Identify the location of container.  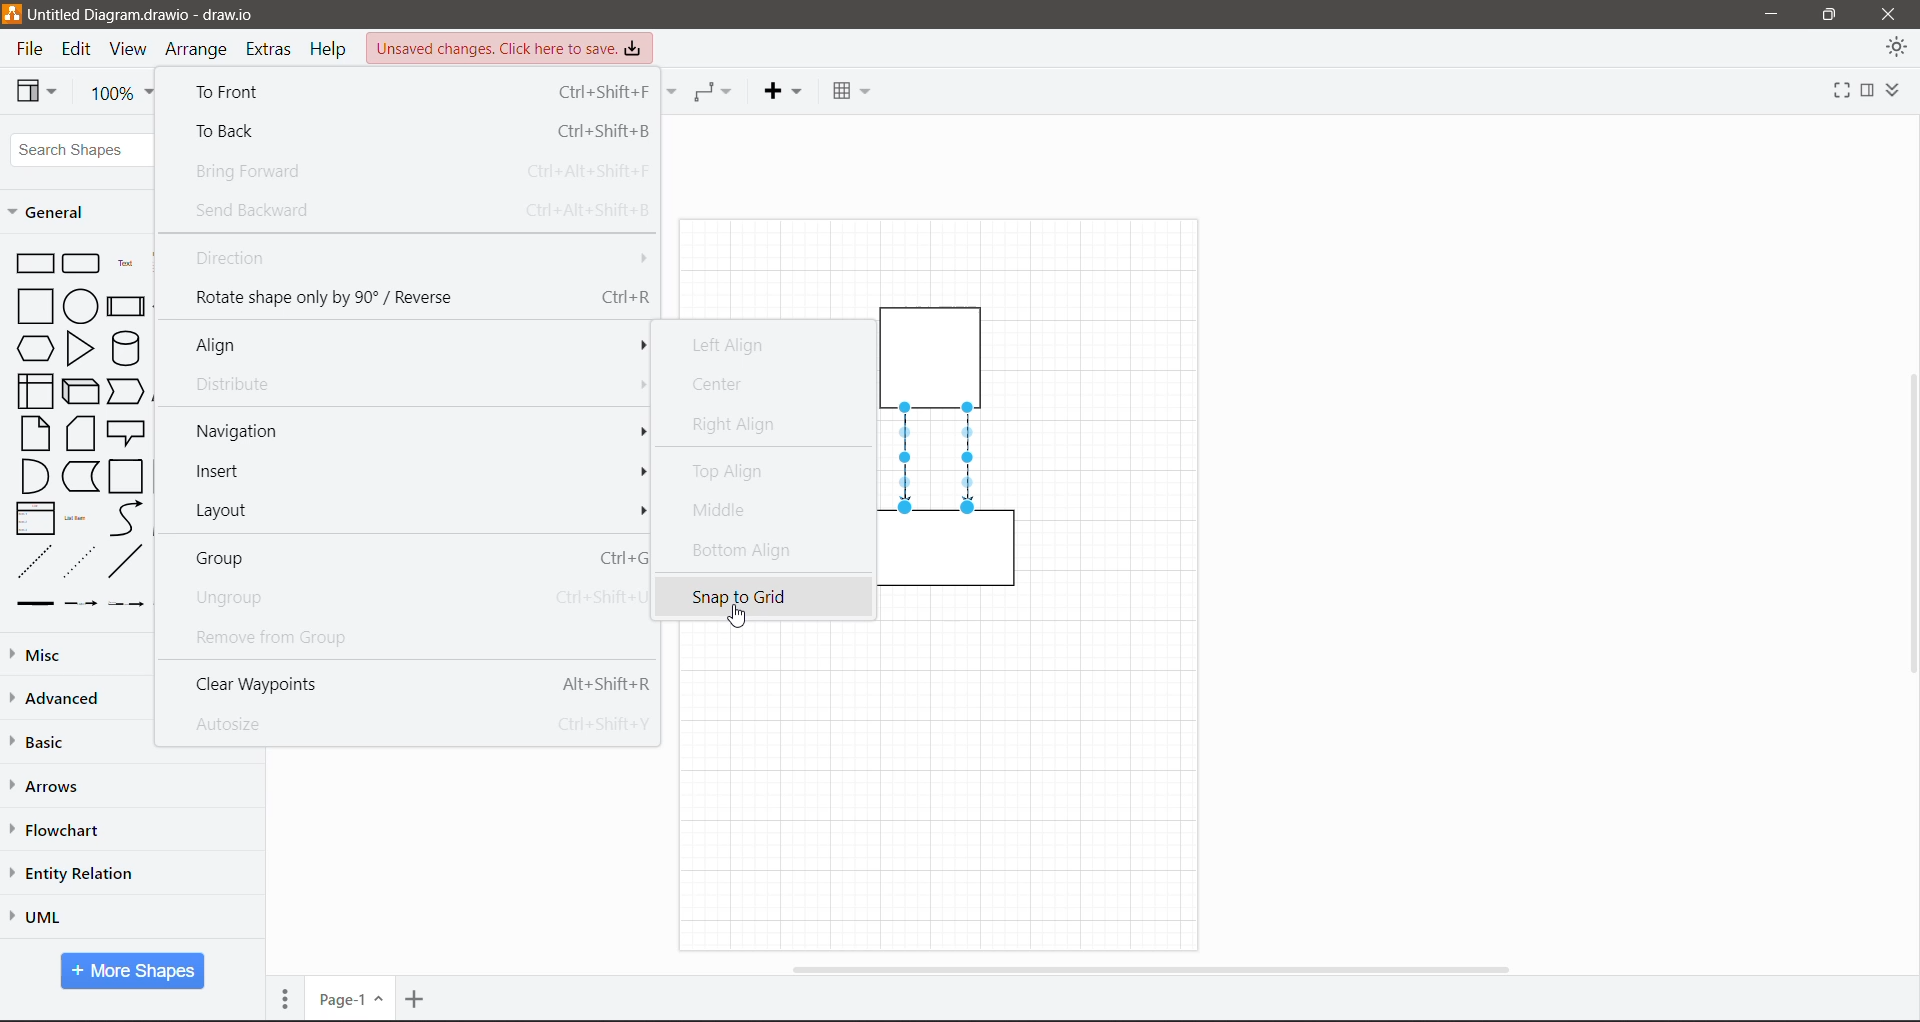
(958, 556).